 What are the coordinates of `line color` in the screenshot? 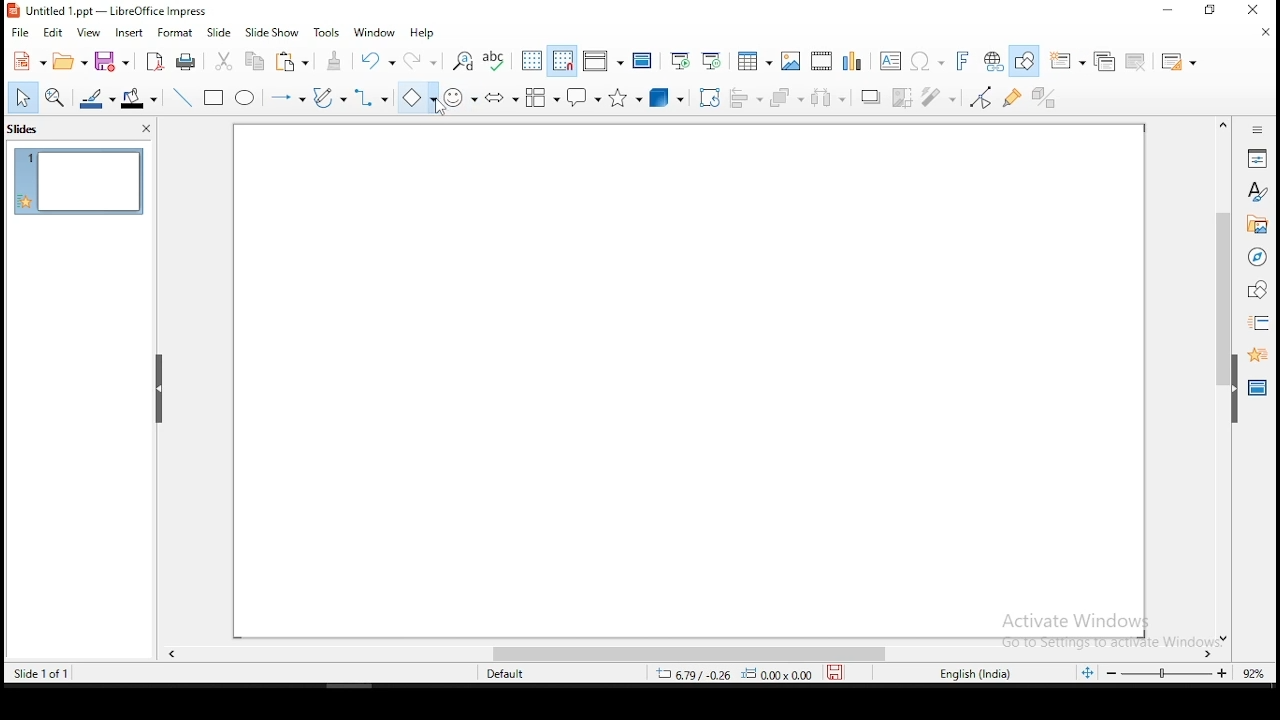 It's located at (97, 97).